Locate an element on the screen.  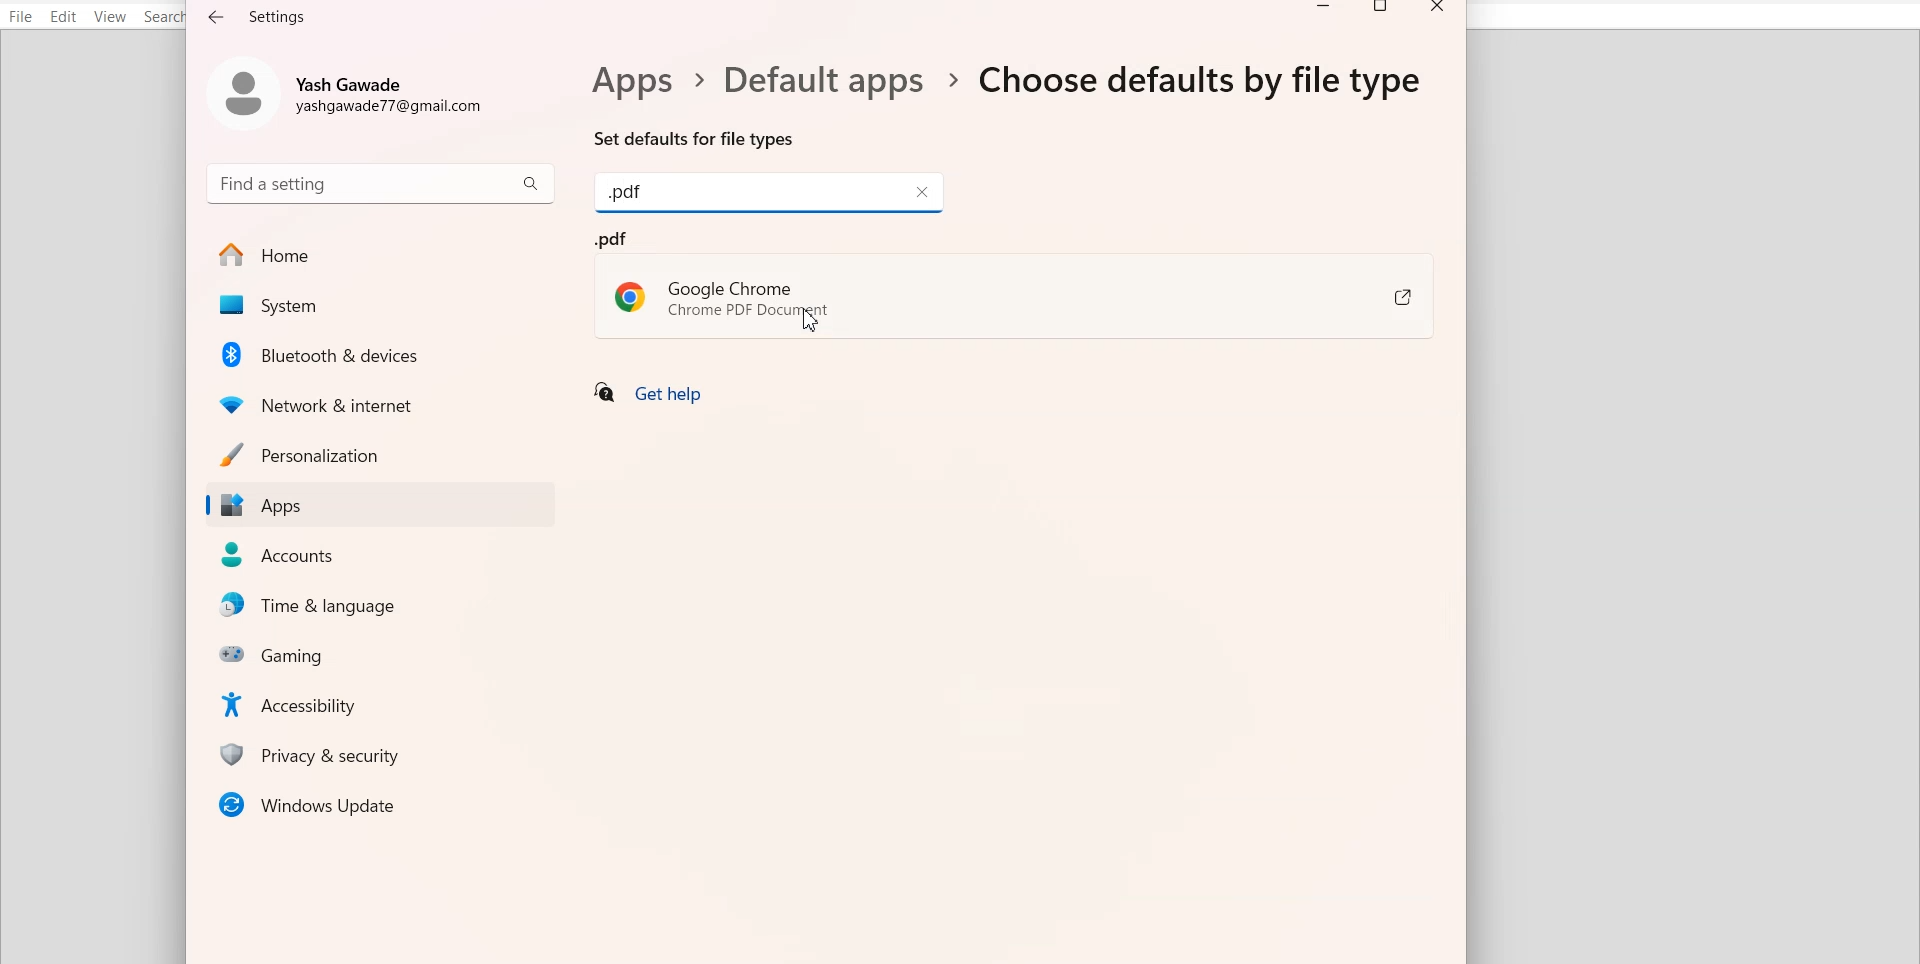
Window Updates is located at coordinates (379, 804).